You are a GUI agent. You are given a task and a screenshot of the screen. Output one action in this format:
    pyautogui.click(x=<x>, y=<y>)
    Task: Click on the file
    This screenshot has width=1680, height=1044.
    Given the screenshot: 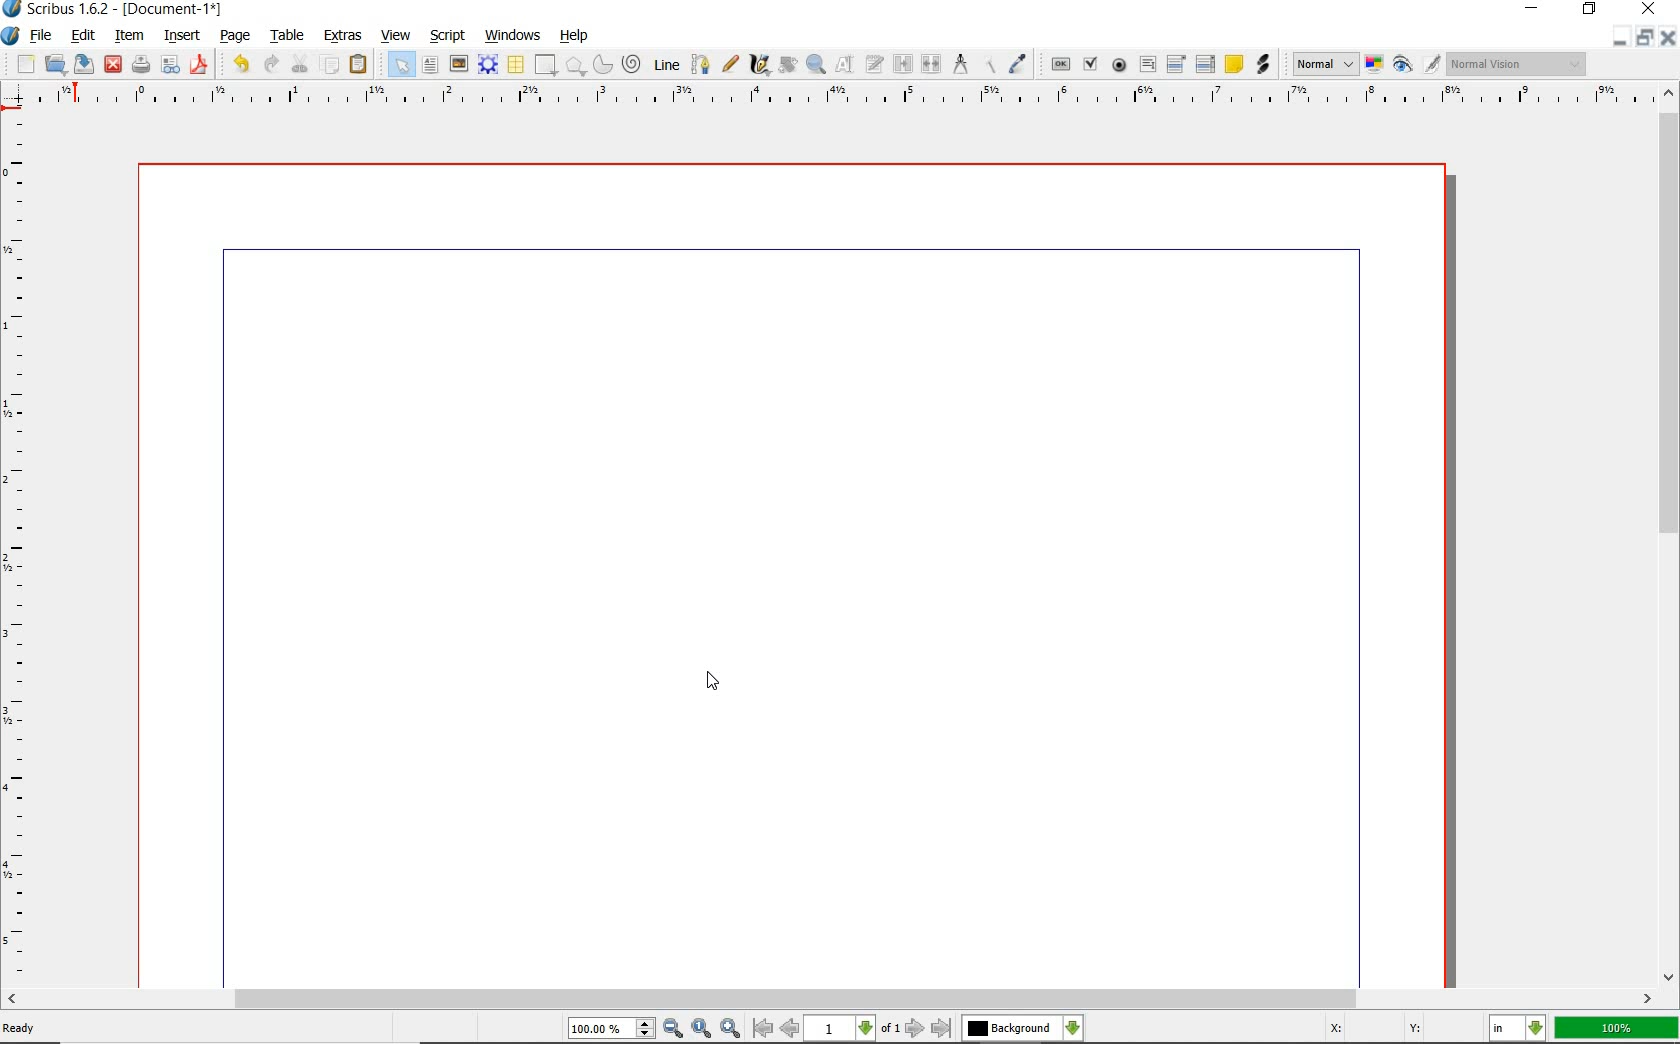 What is the action you would take?
    pyautogui.click(x=44, y=34)
    